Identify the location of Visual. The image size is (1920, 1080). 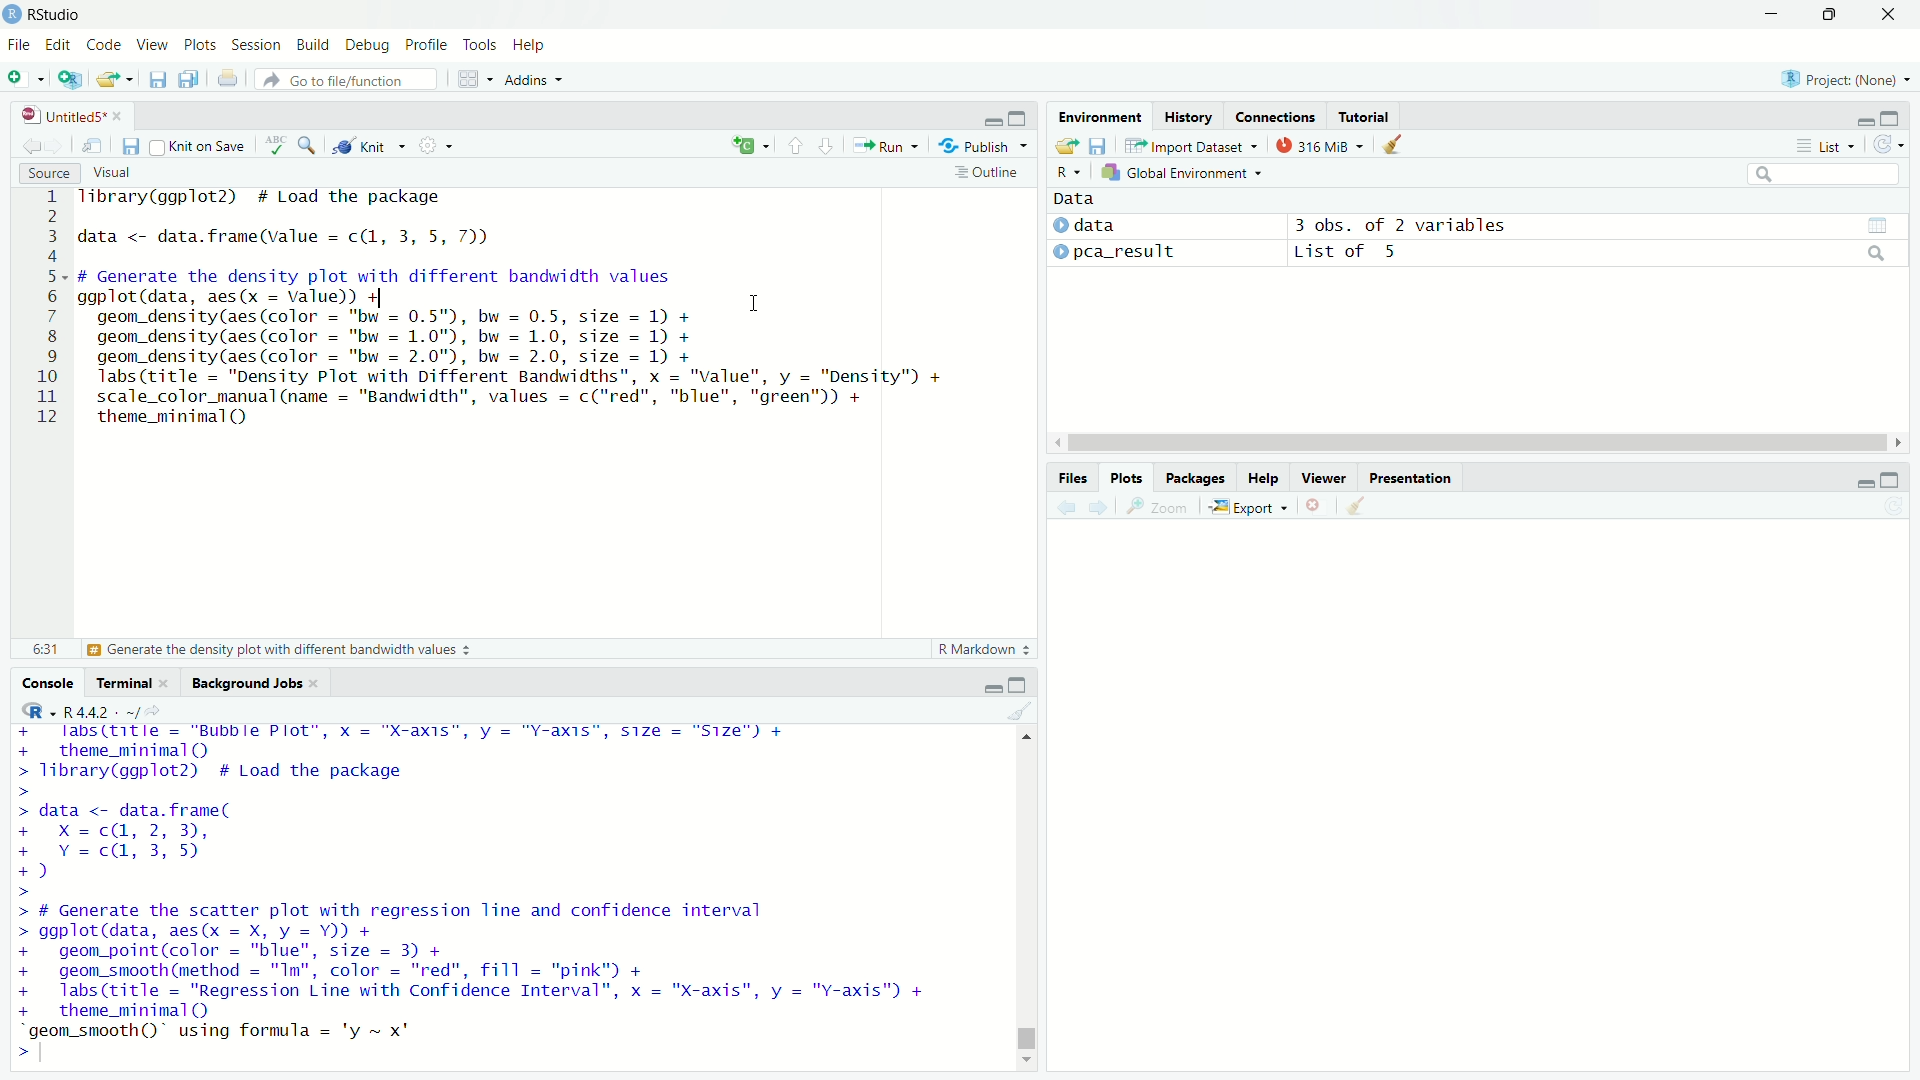
(111, 173).